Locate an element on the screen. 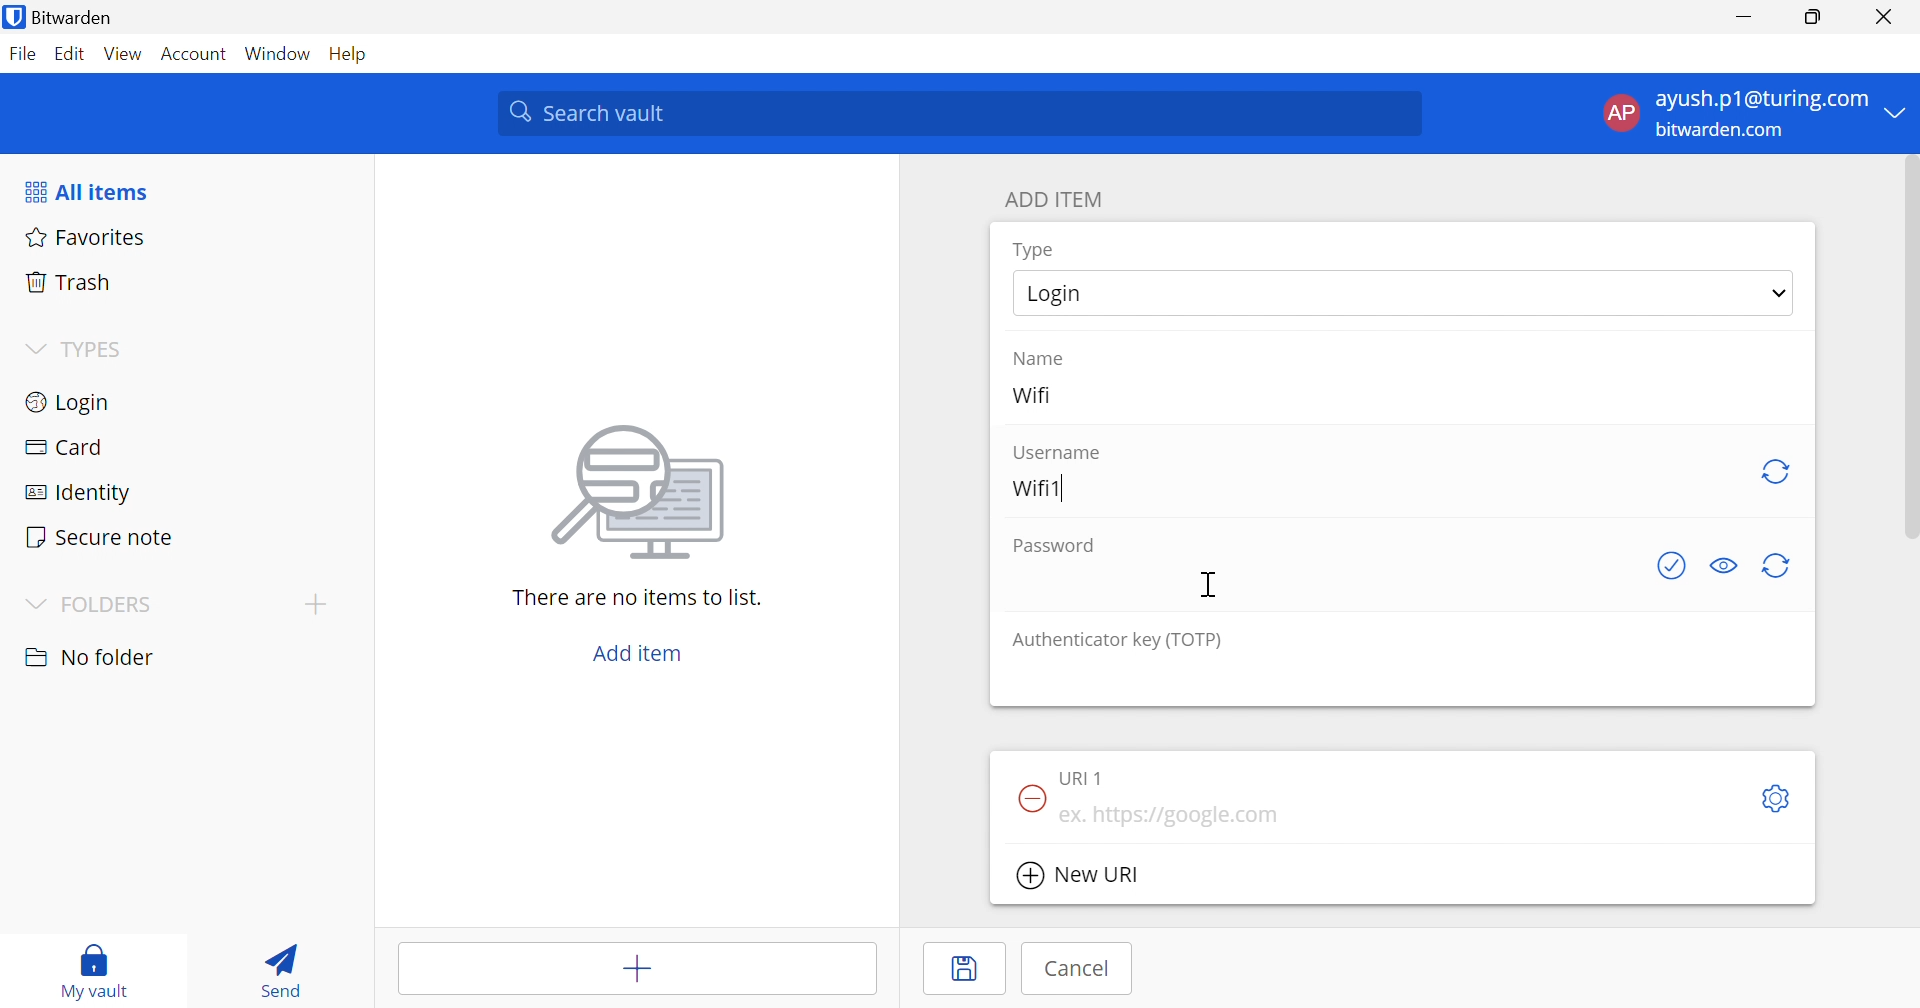 The image size is (1920, 1008). All items is located at coordinates (85, 192).